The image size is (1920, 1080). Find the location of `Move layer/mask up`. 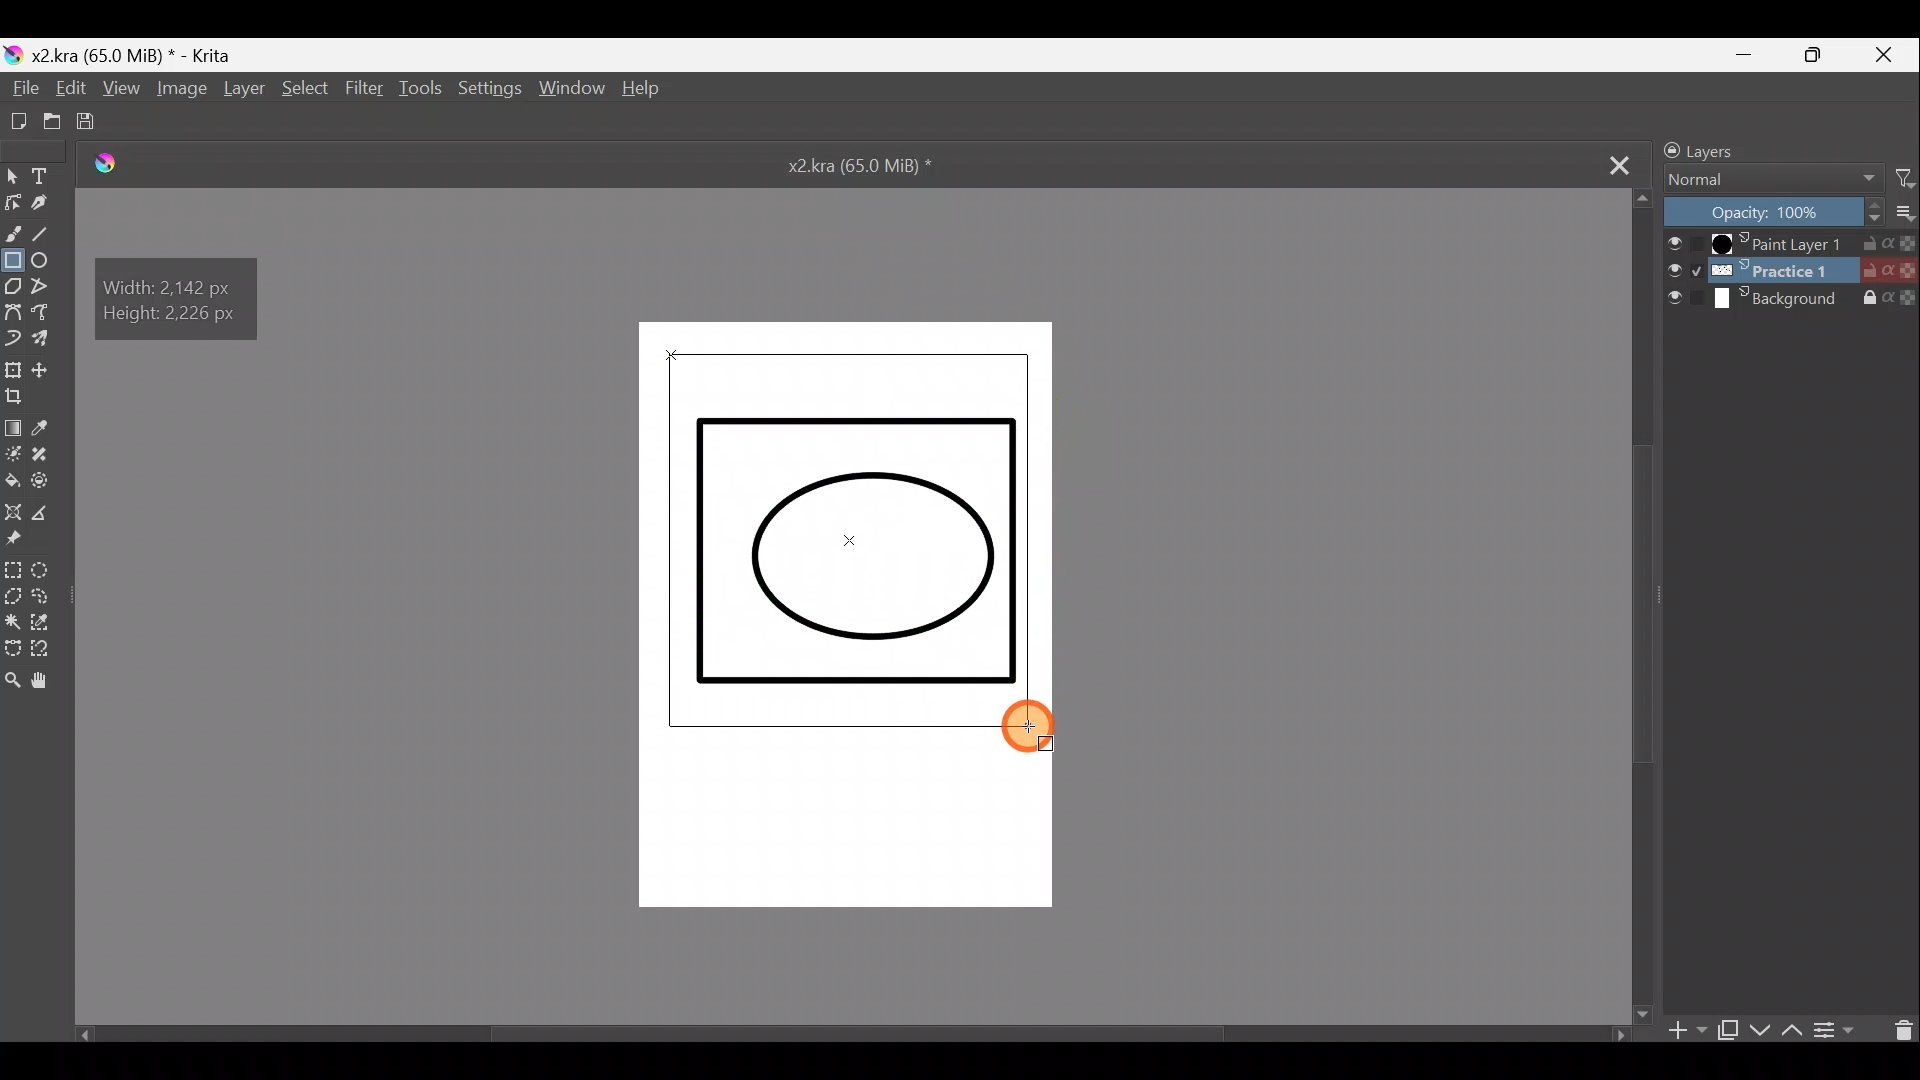

Move layer/mask up is located at coordinates (1792, 1029).